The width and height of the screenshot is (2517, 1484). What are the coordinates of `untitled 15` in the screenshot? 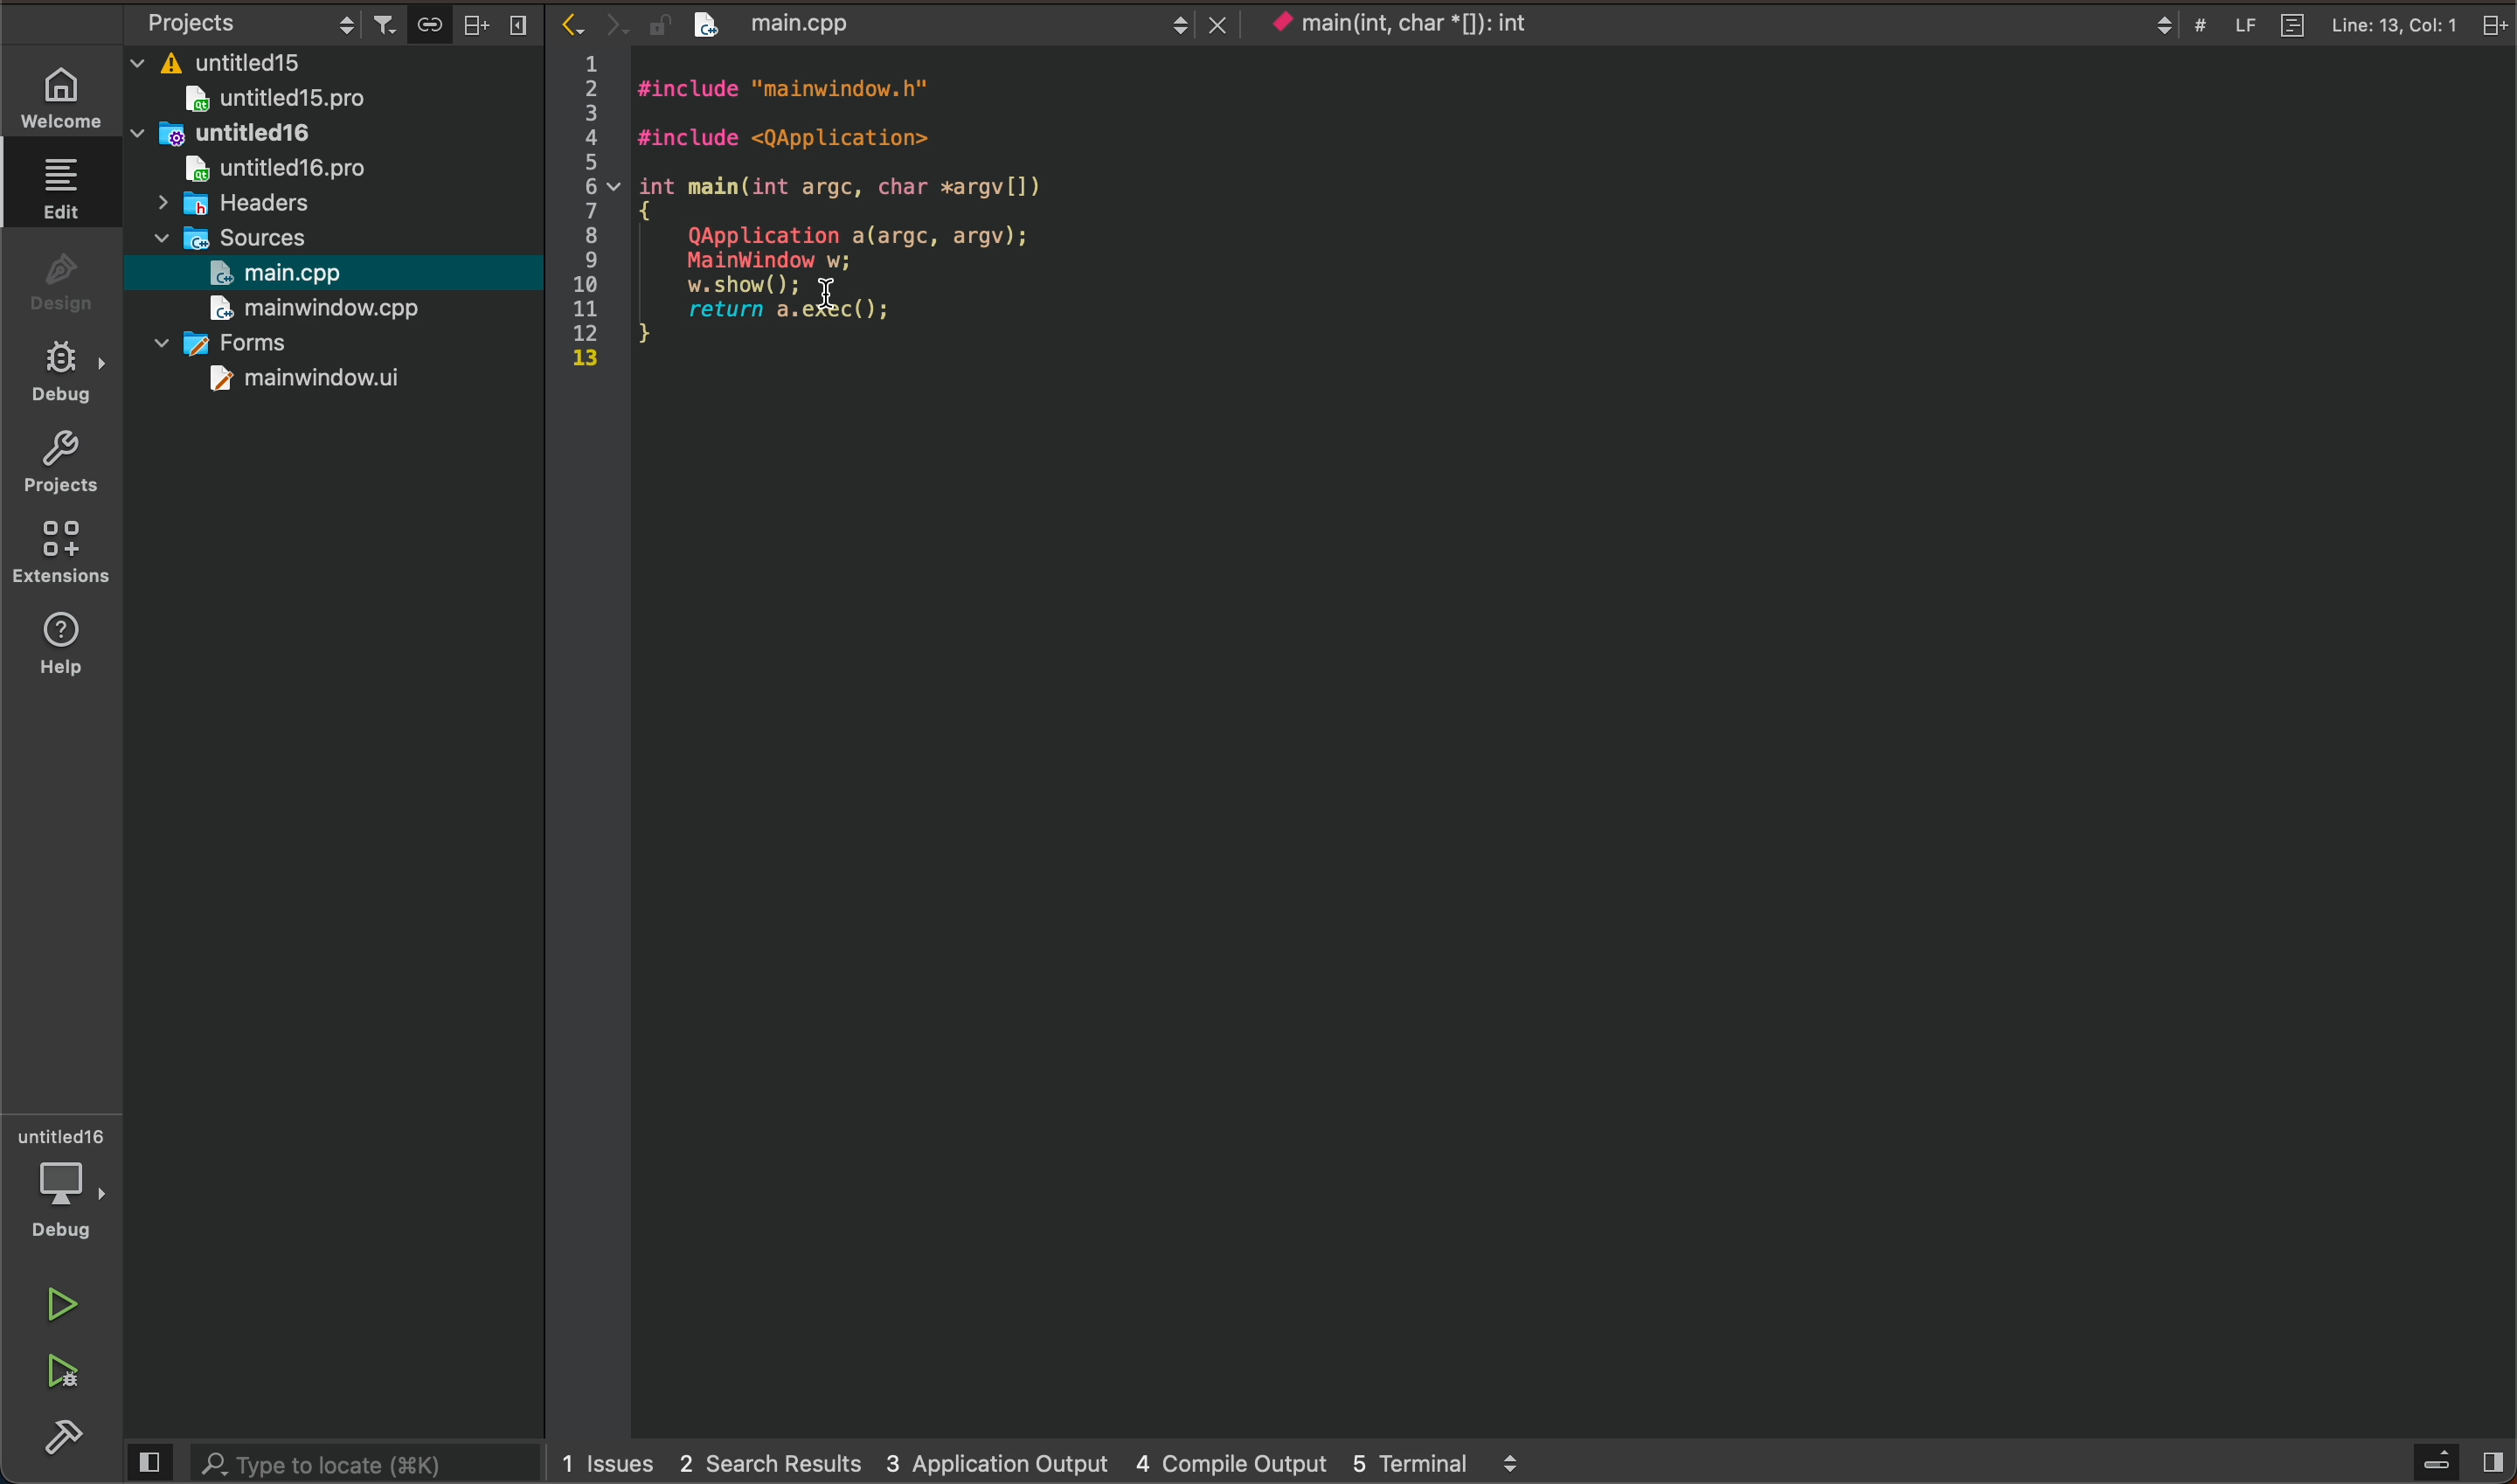 It's located at (301, 102).